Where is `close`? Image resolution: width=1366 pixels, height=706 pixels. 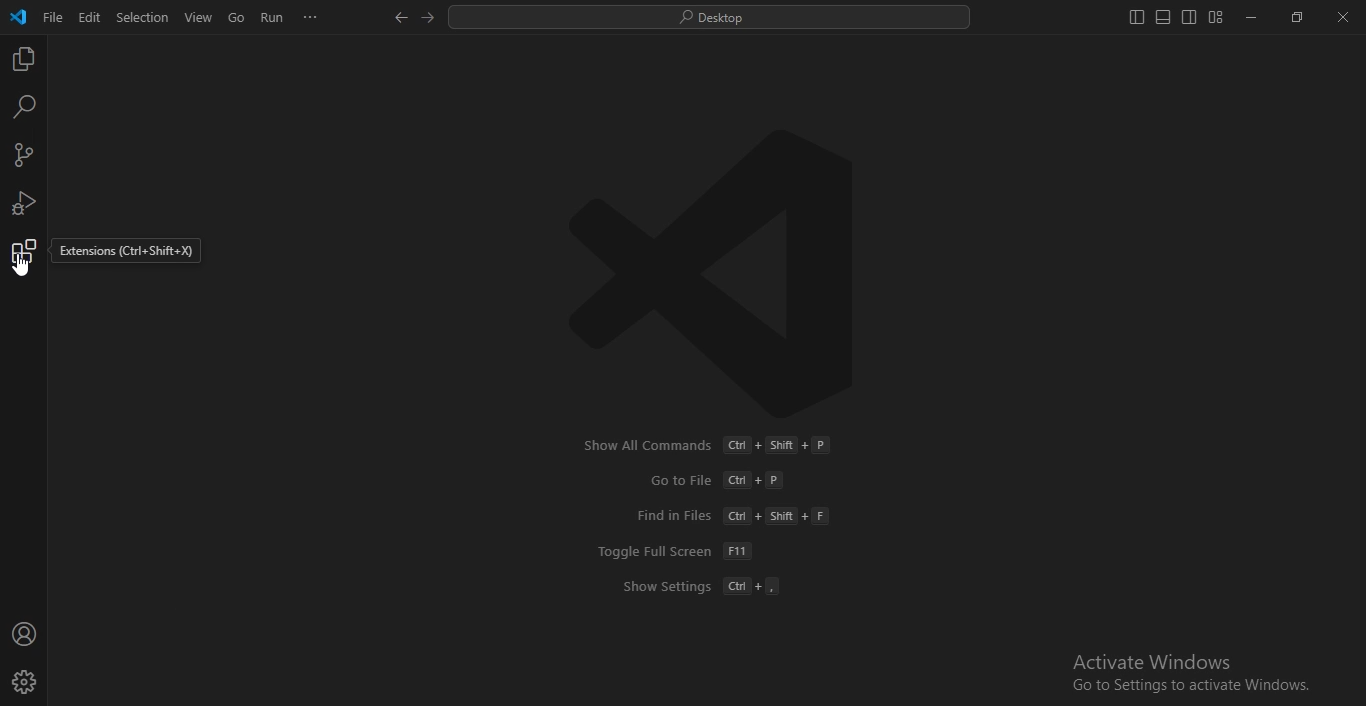 close is located at coordinates (1343, 19).